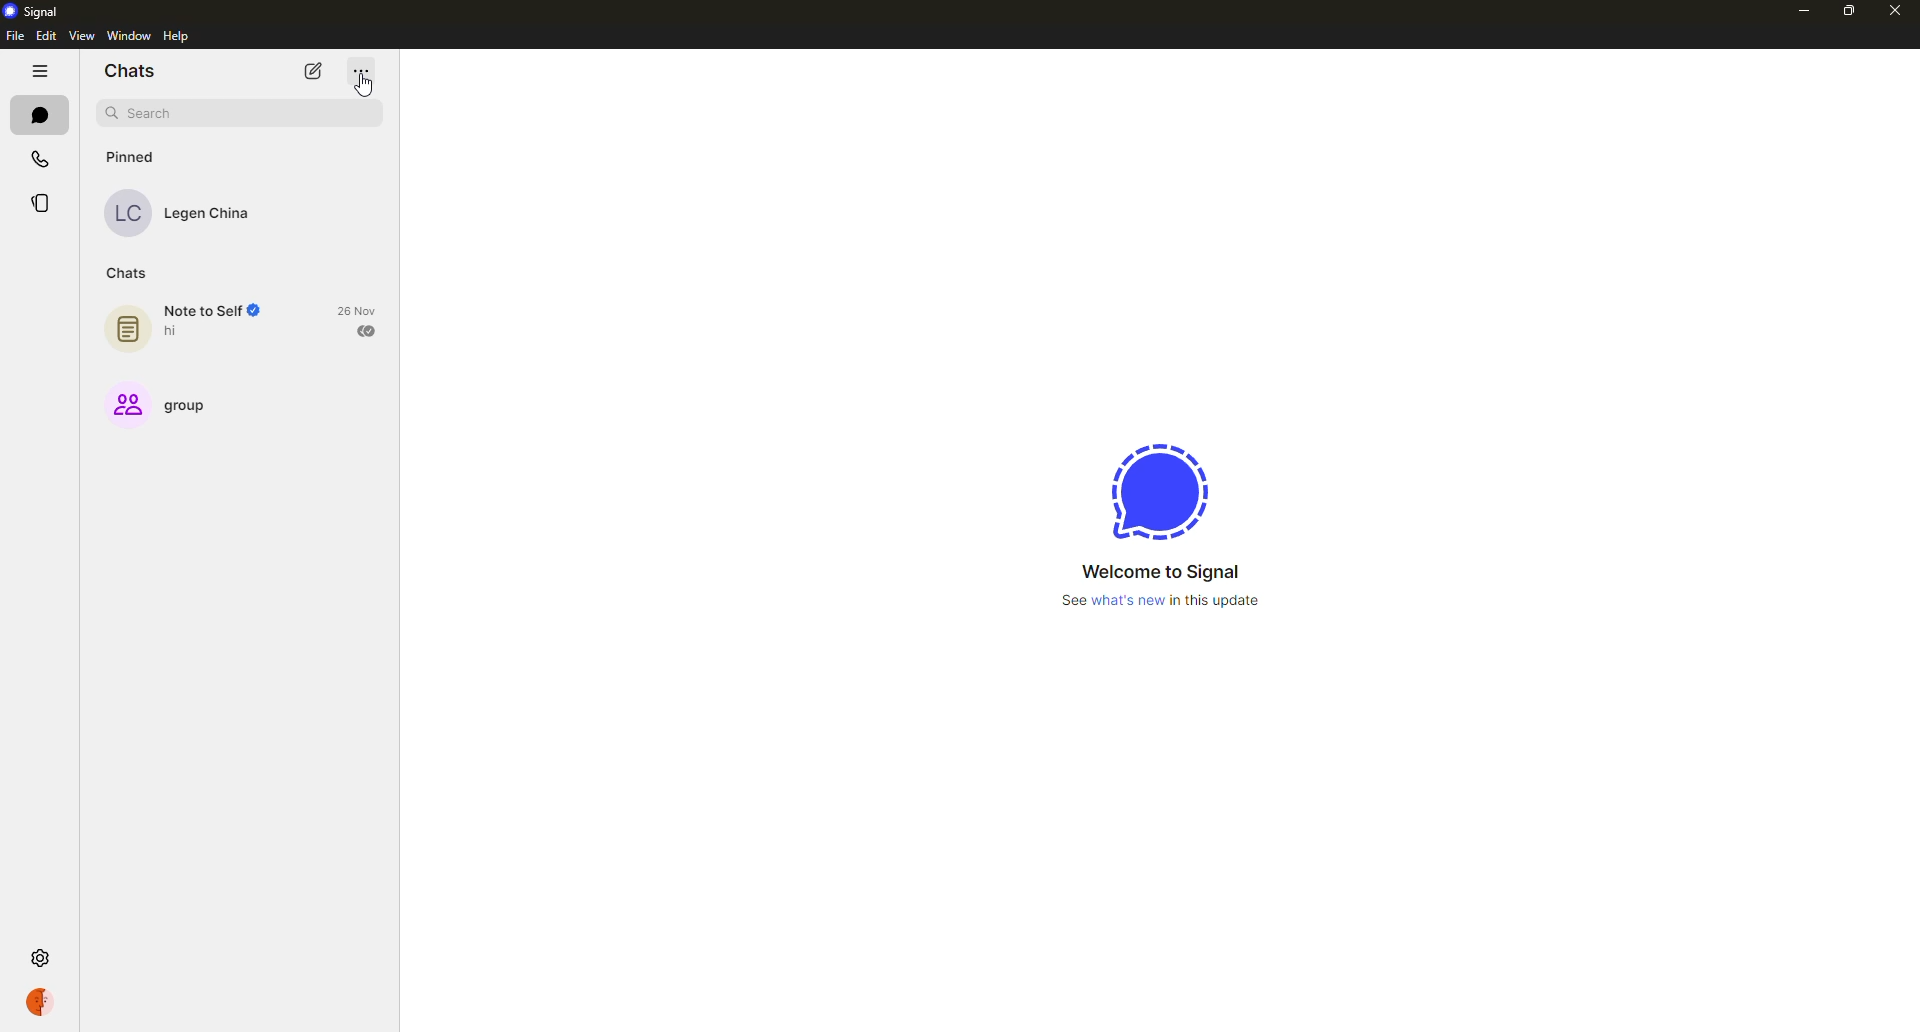 The height and width of the screenshot is (1032, 1920). I want to click on chats, so click(127, 273).